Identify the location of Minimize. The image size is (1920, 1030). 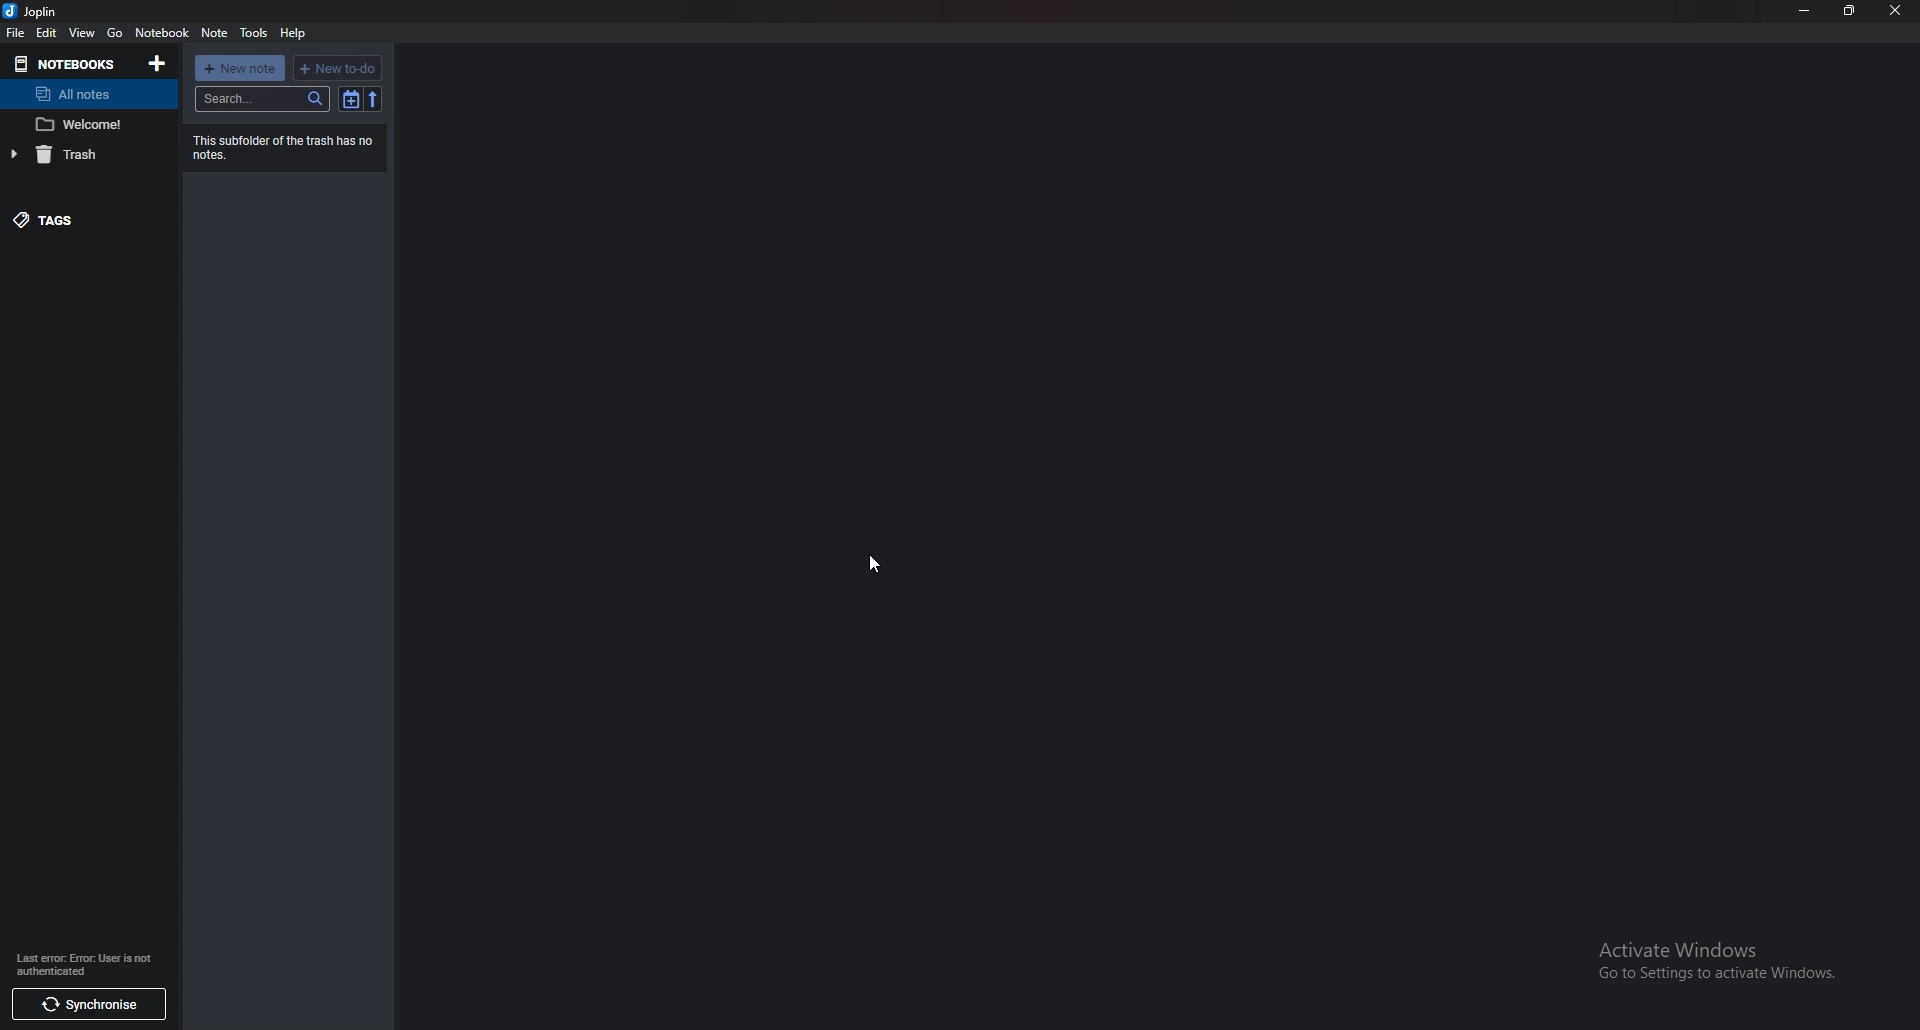
(1803, 11).